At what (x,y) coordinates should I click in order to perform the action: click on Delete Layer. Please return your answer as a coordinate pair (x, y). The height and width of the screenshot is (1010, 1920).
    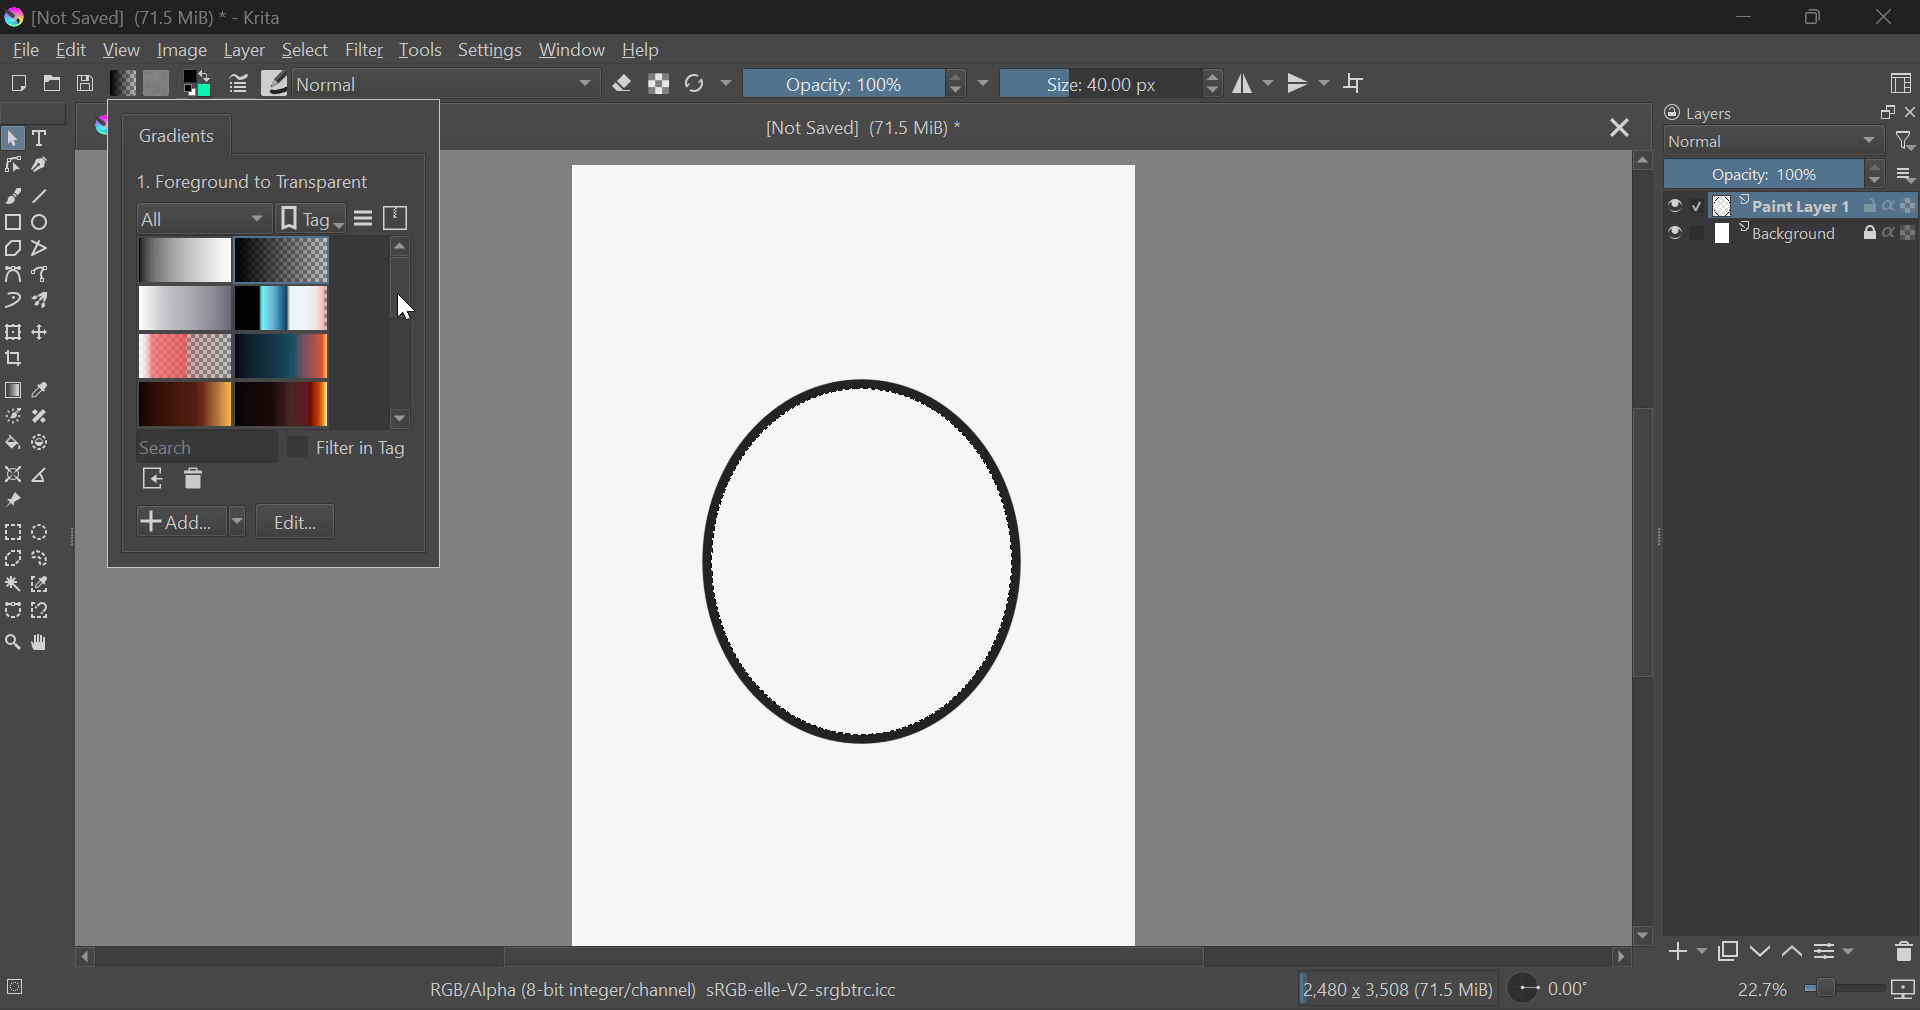
    Looking at the image, I should click on (1903, 956).